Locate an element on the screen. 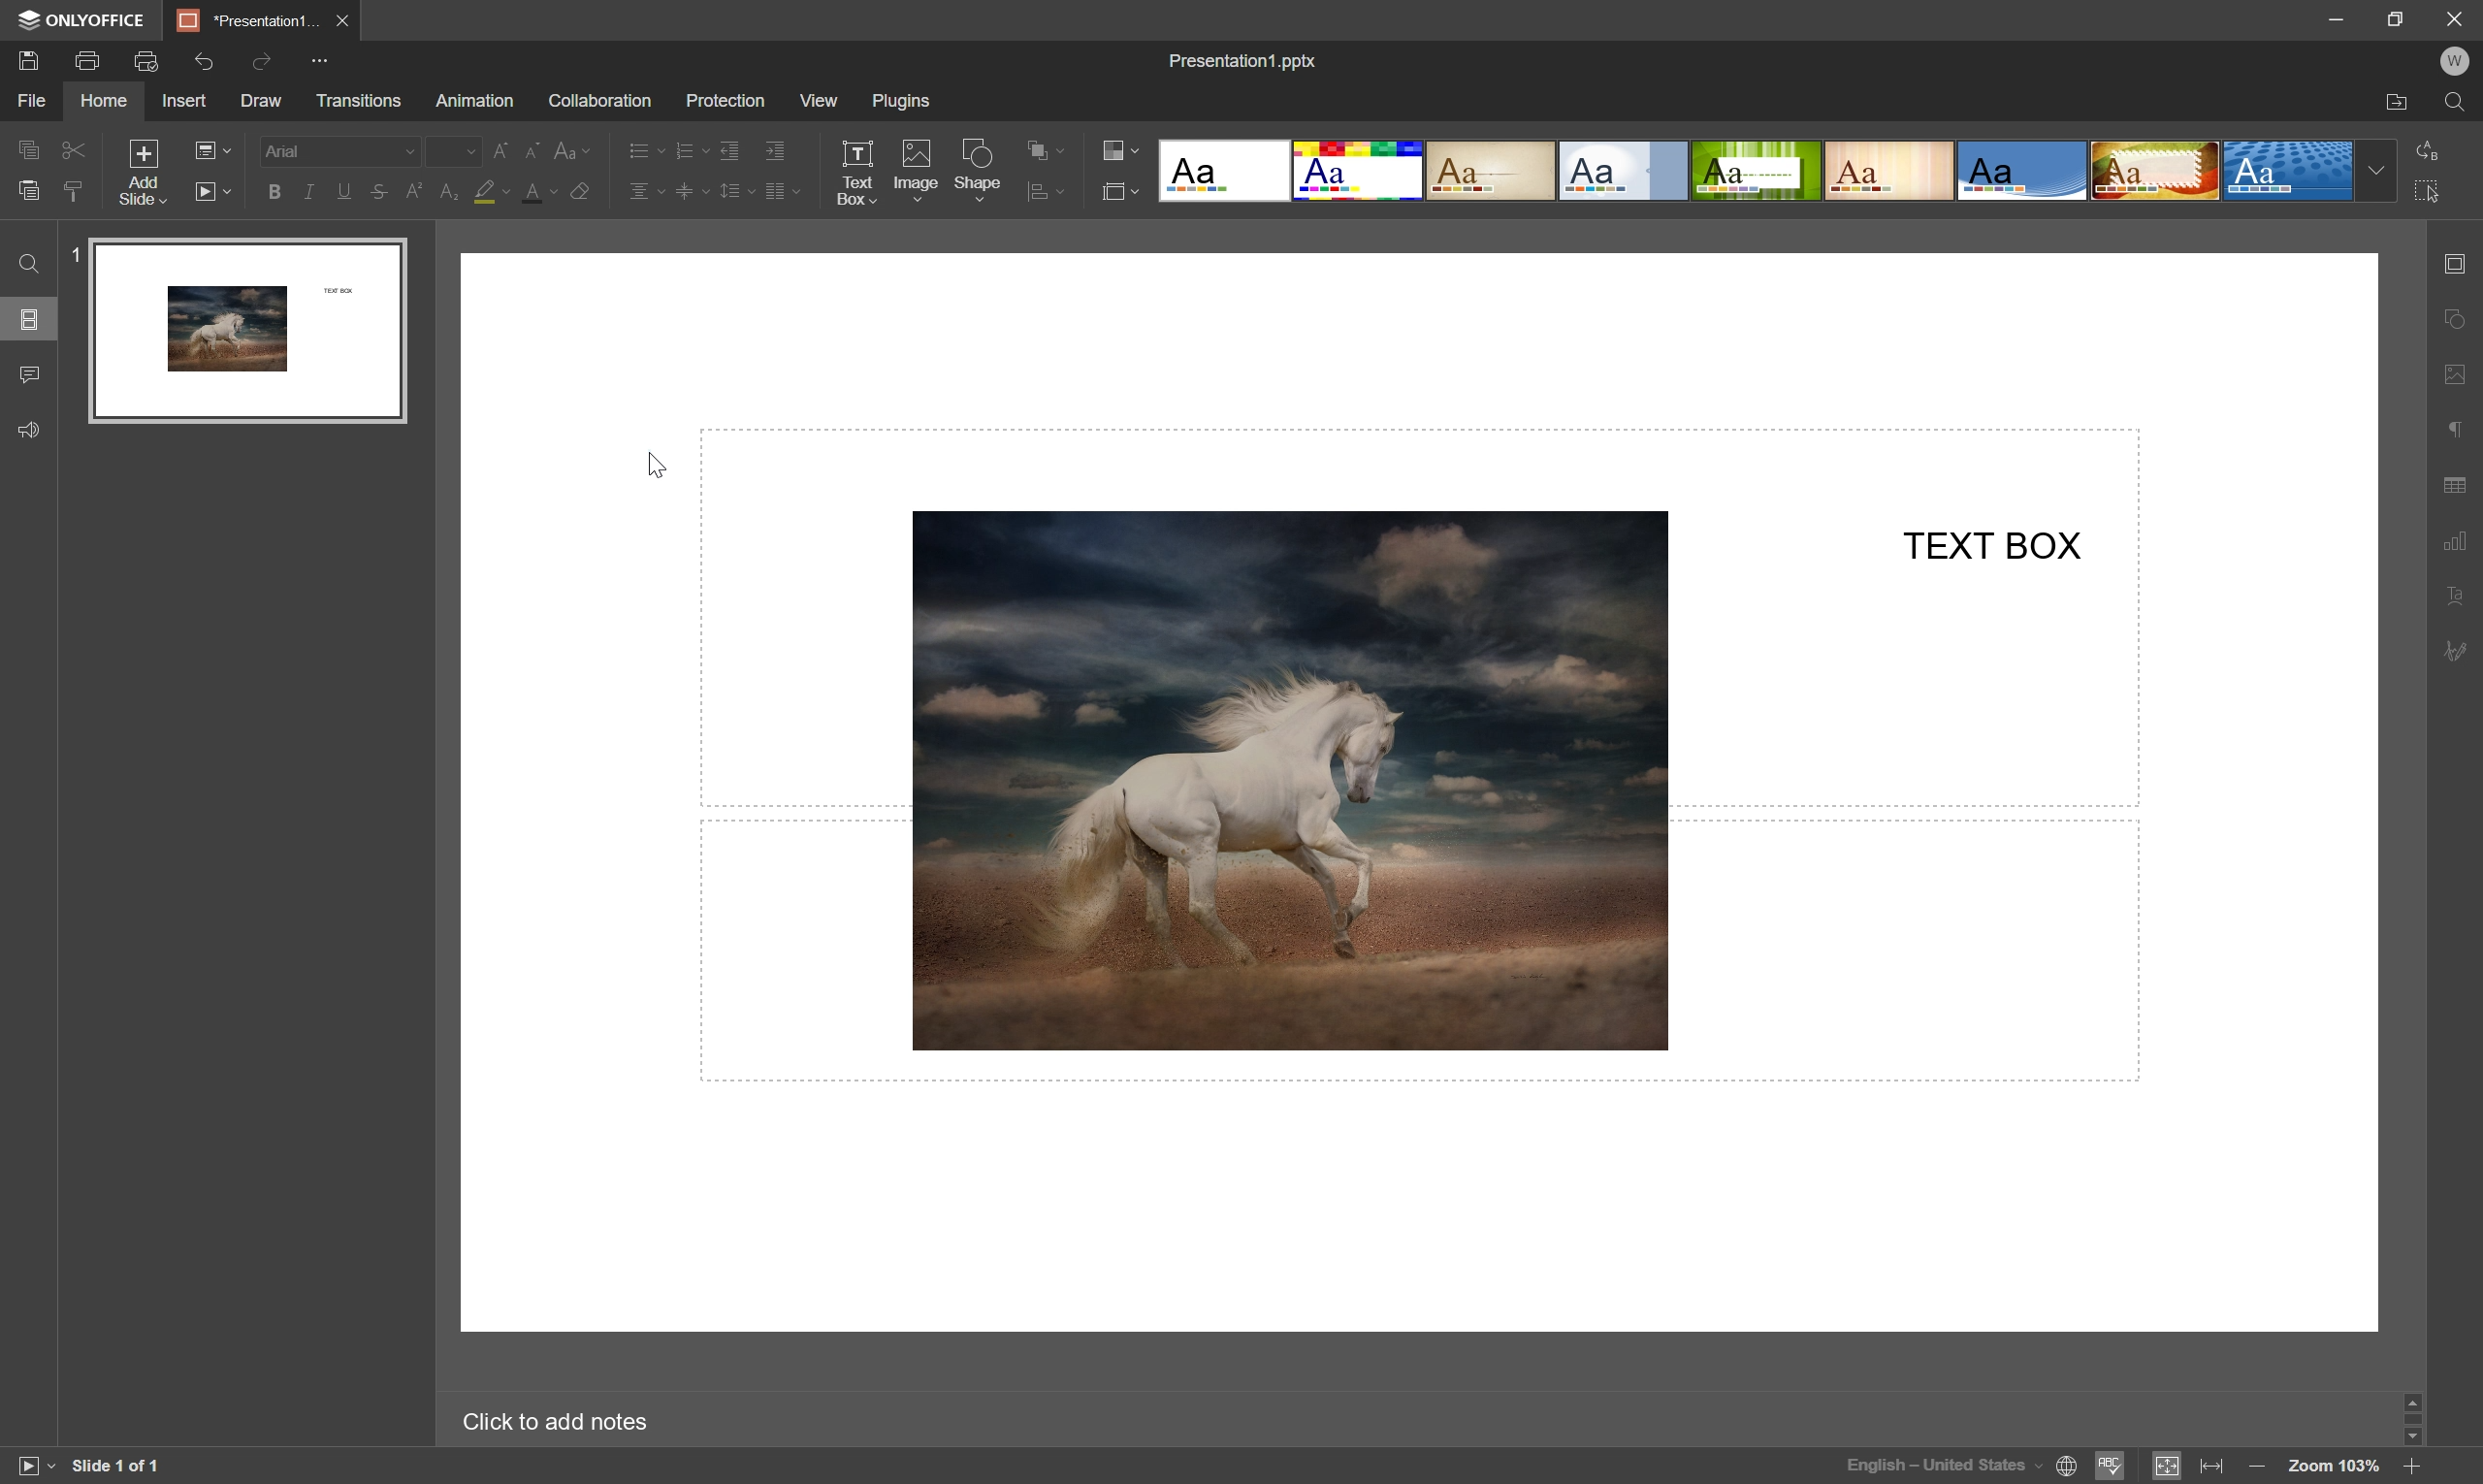 This screenshot has height=1484, width=2483. Office is located at coordinates (2024, 172).